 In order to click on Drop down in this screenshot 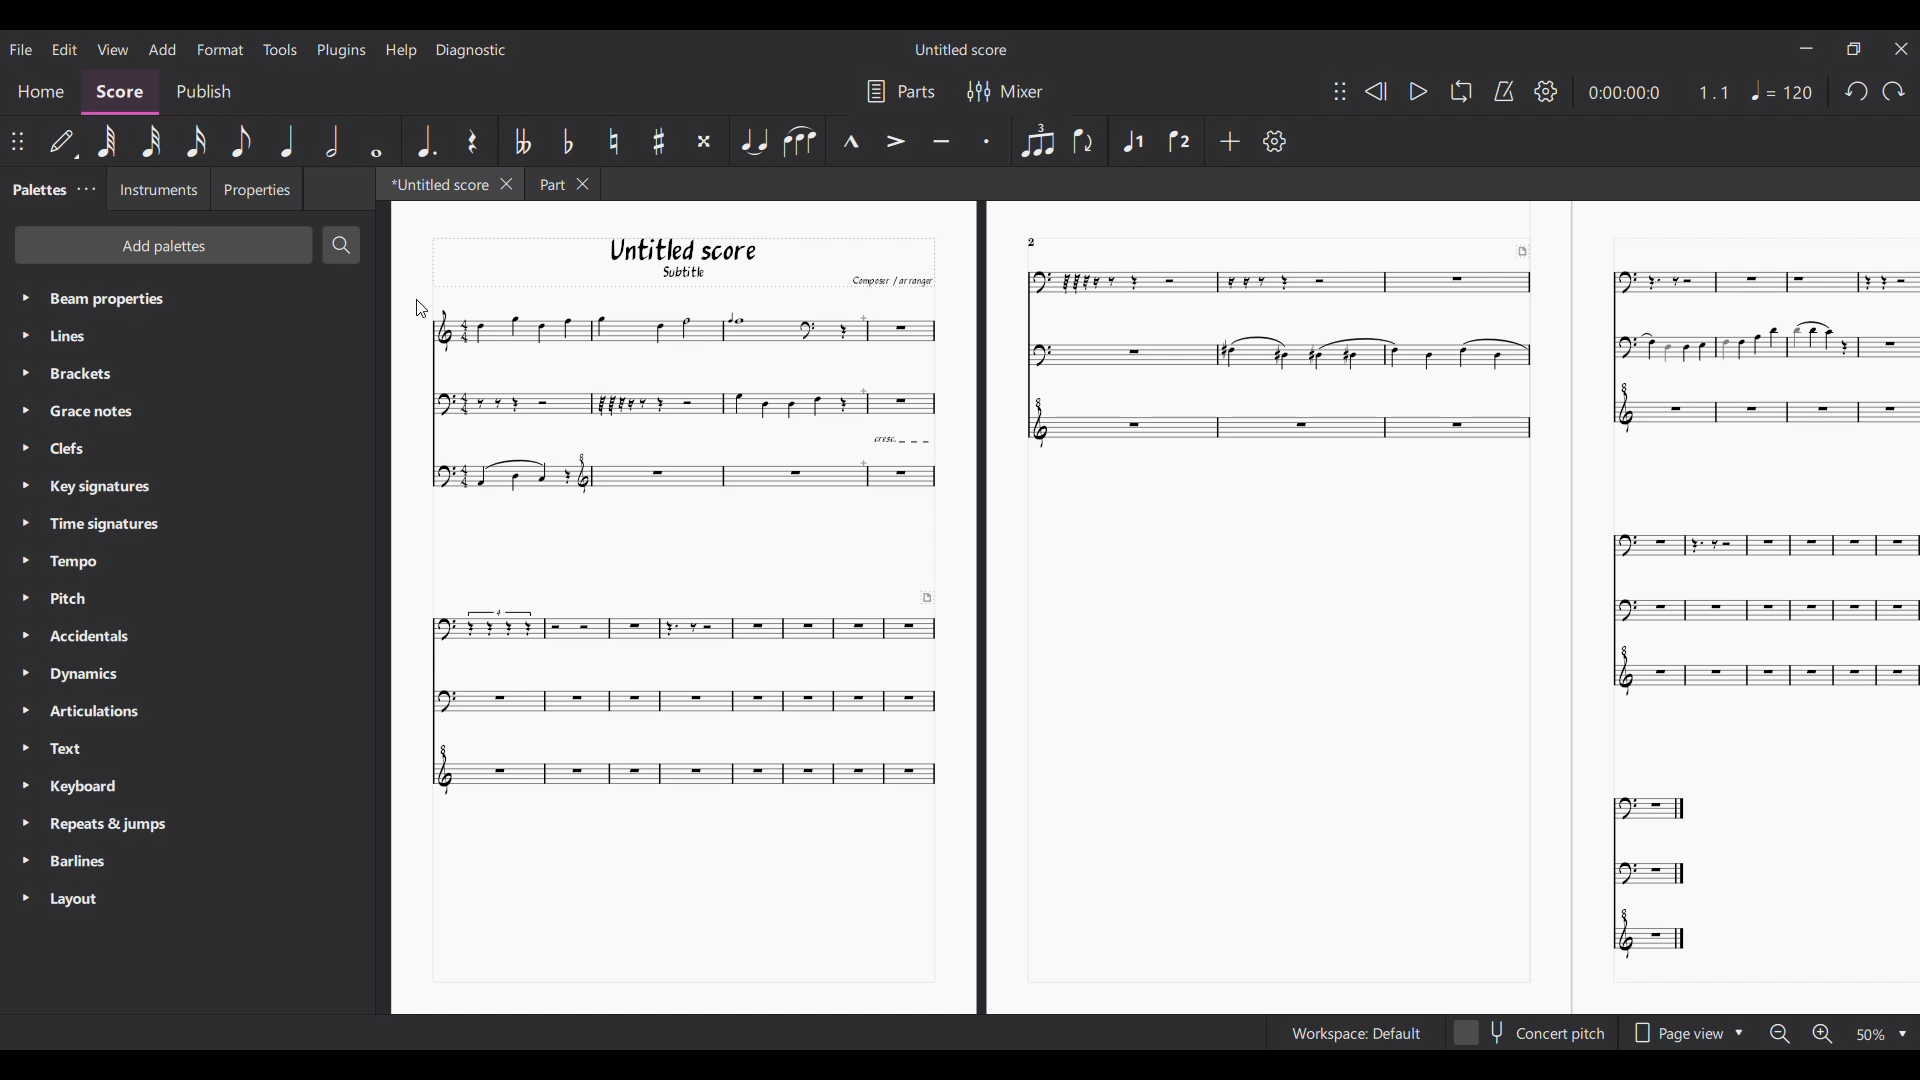, I will do `click(1902, 1035)`.